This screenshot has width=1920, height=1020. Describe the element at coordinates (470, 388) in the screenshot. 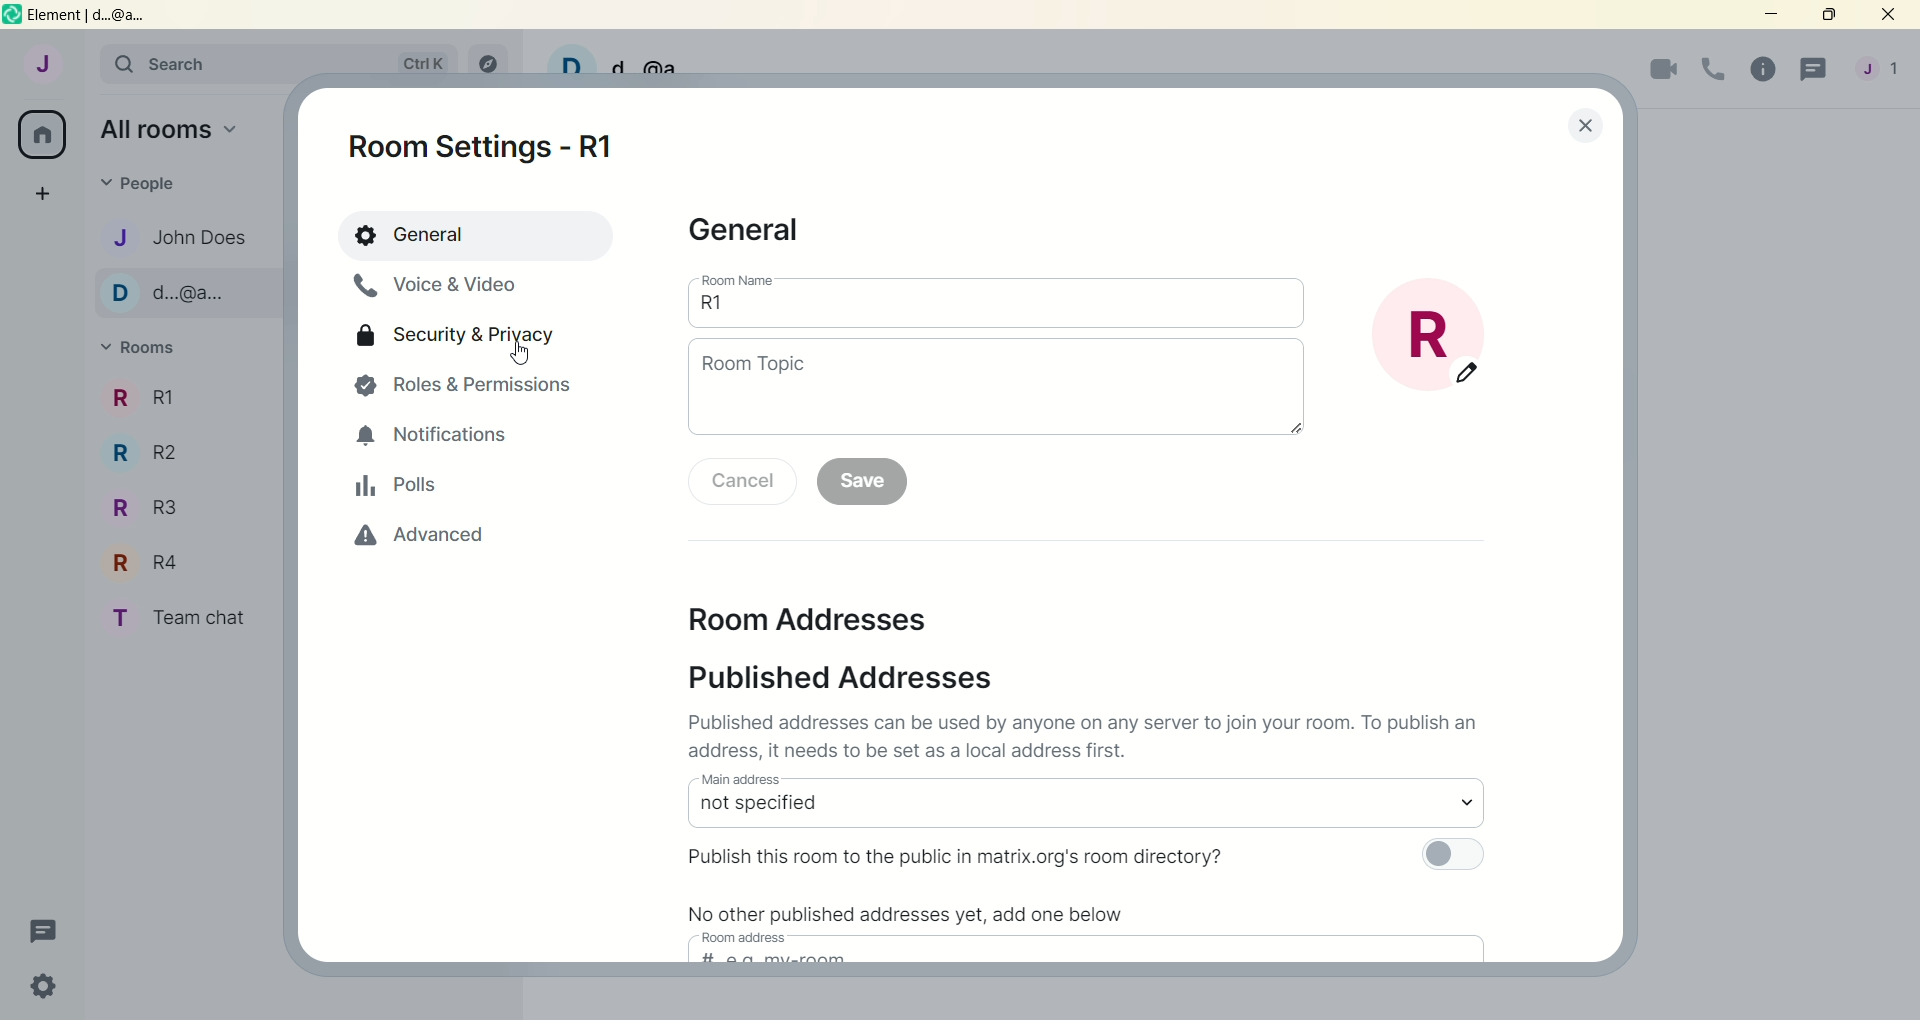

I see `roles and permissions` at that location.